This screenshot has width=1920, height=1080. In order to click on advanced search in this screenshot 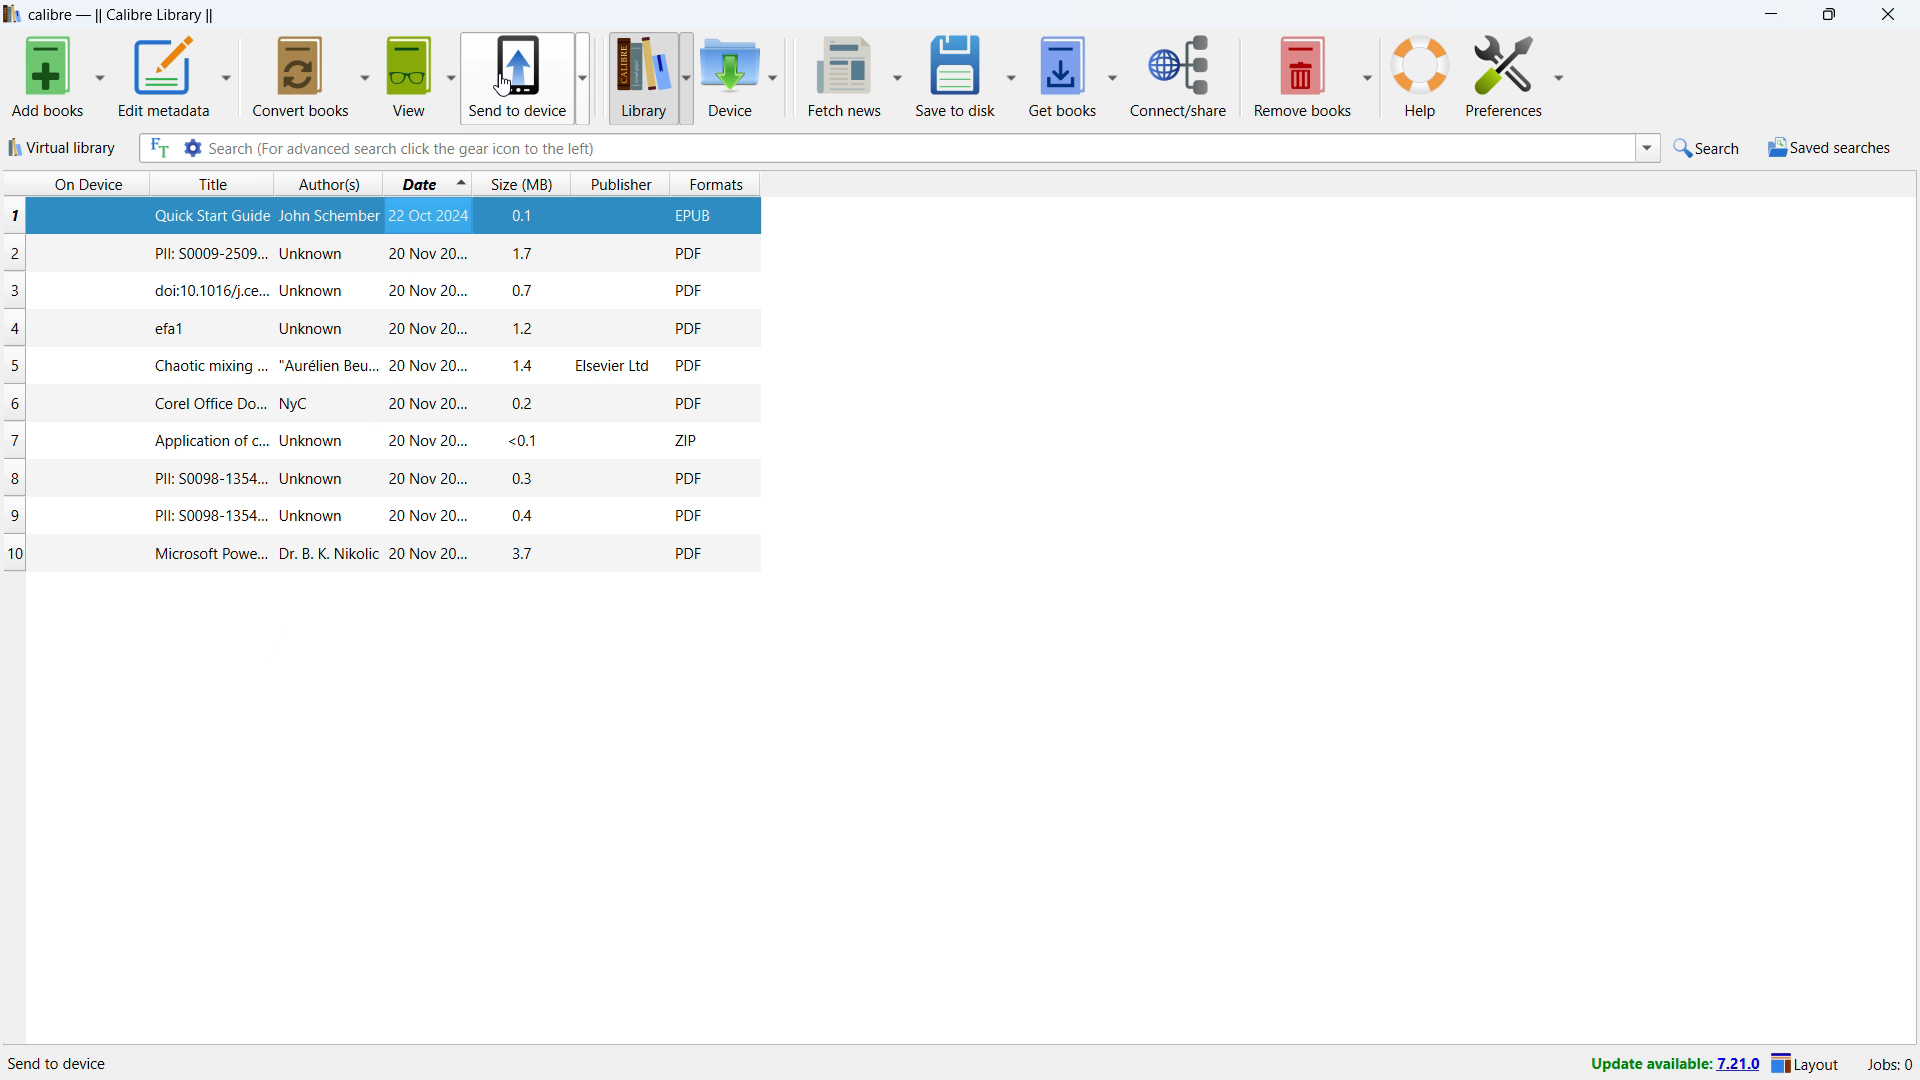, I will do `click(192, 149)`.